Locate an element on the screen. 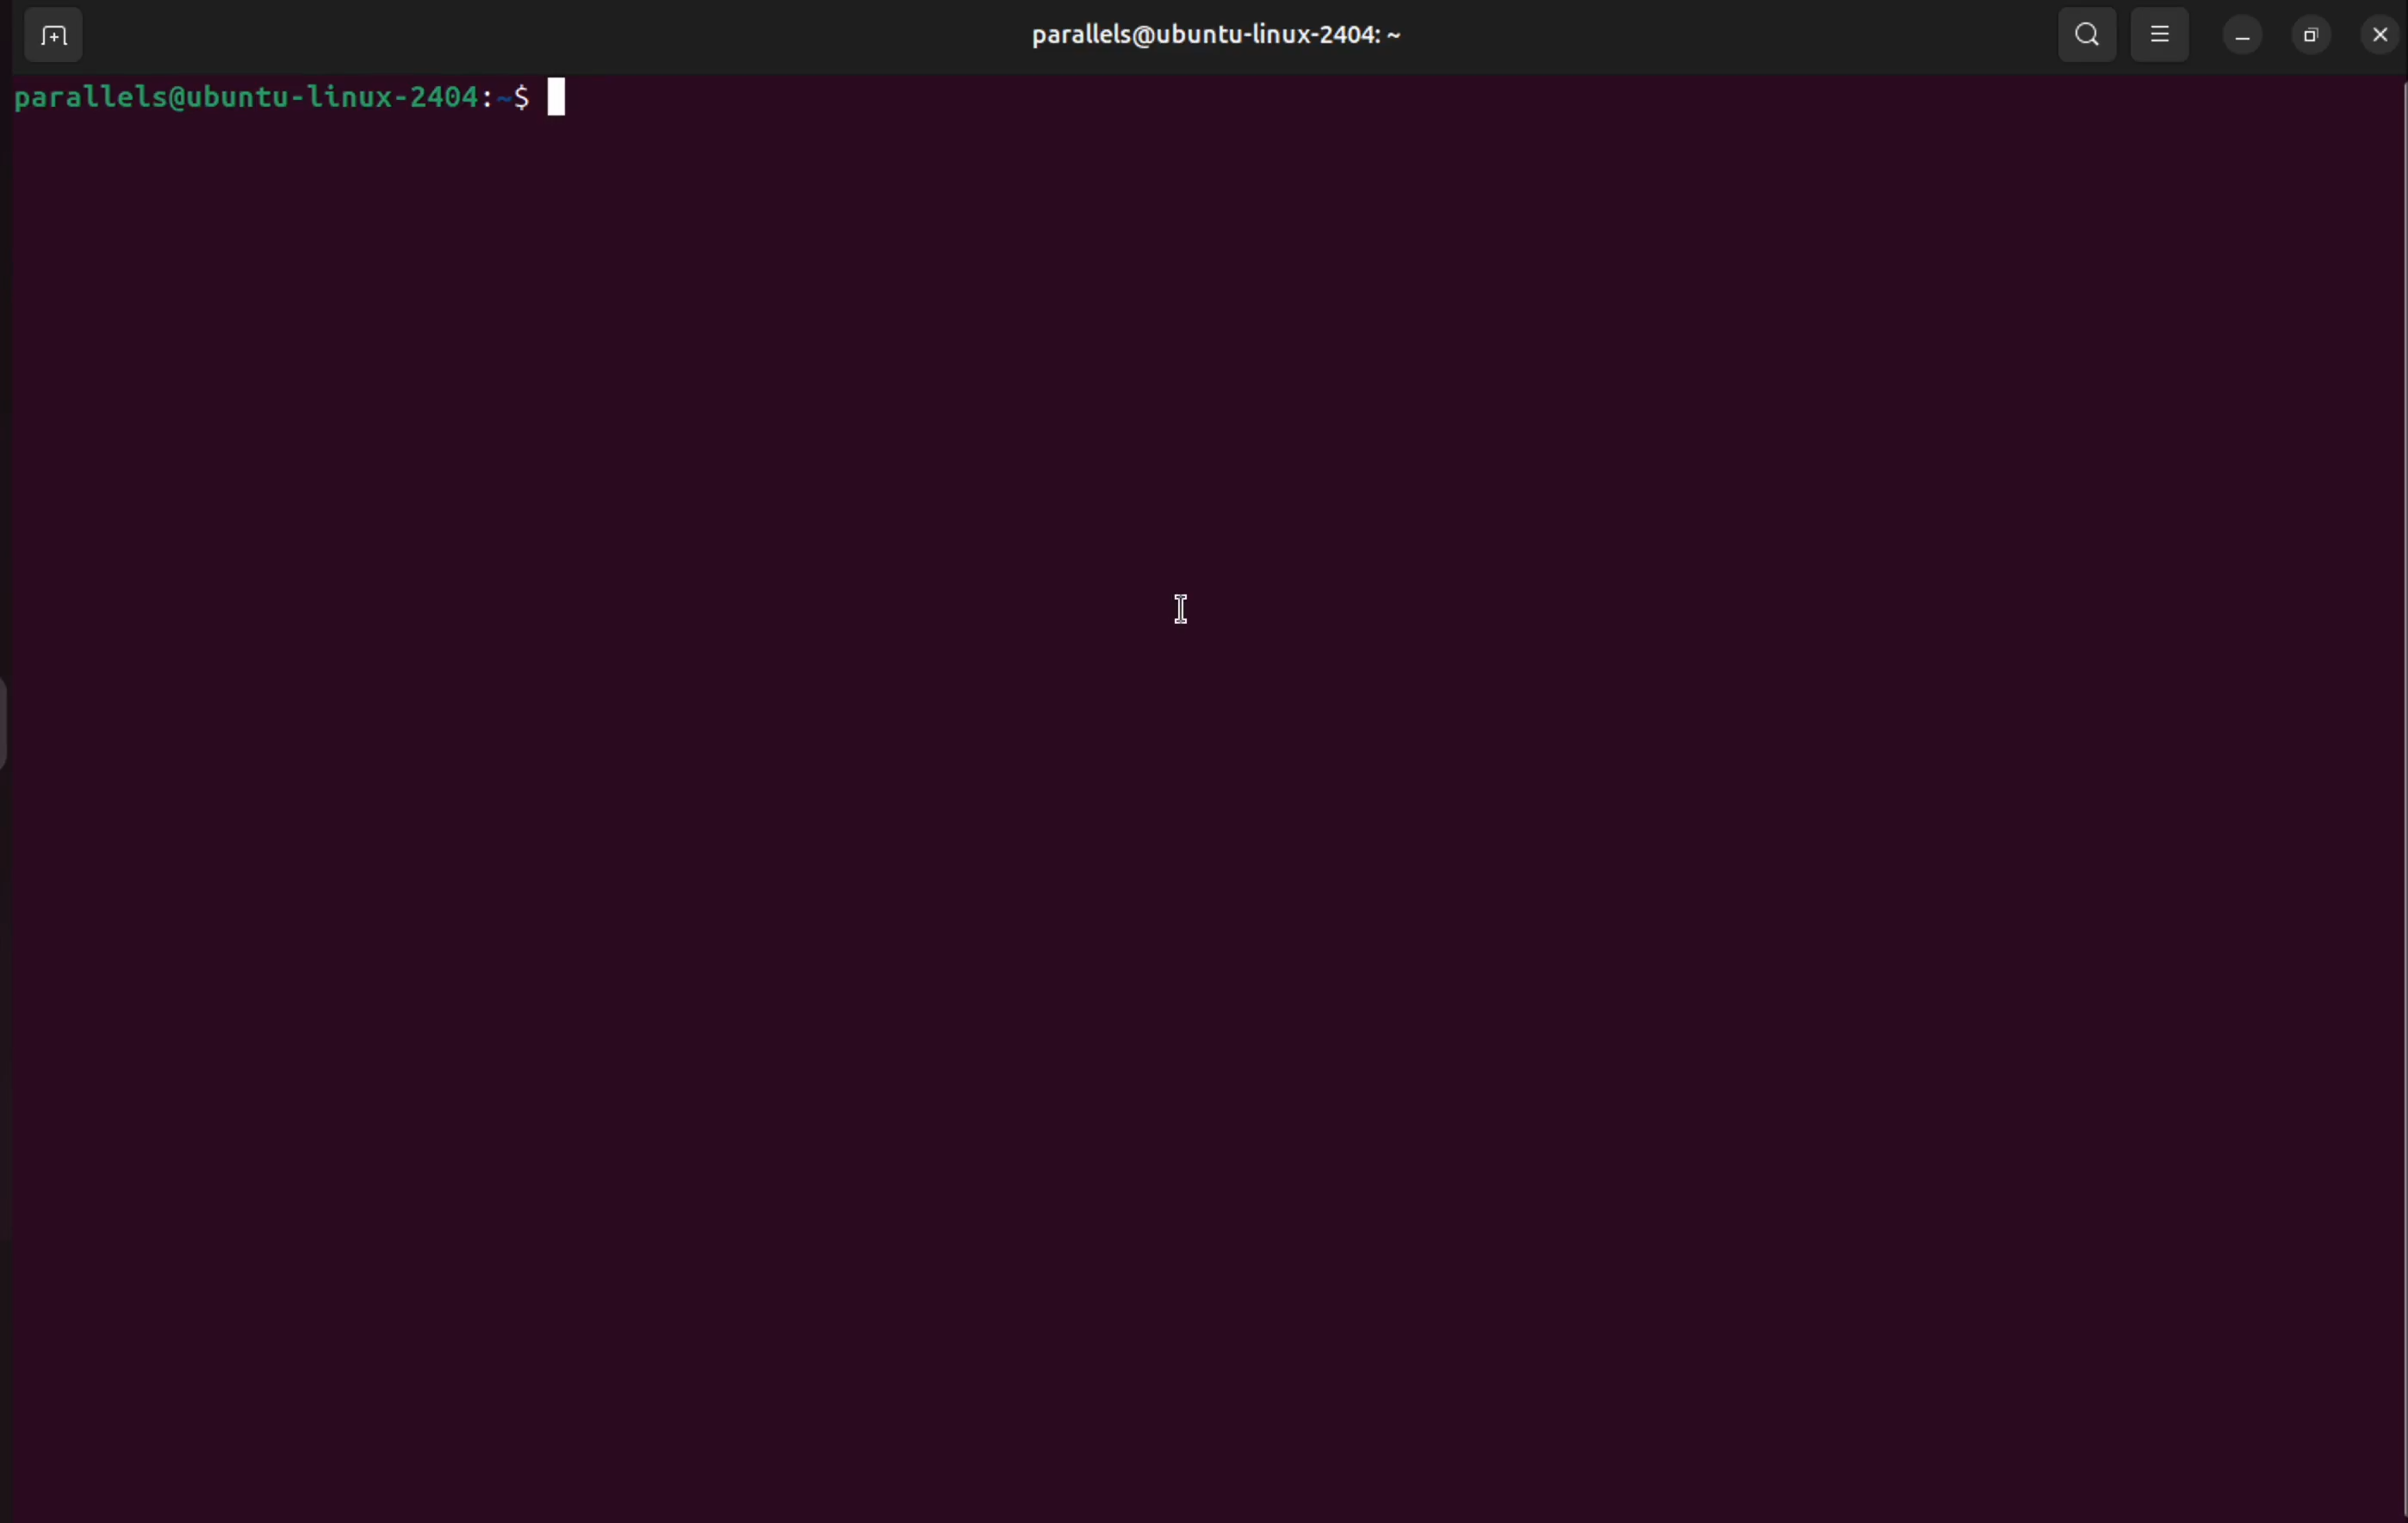 The image size is (2408, 1523). close is located at coordinates (2380, 33).